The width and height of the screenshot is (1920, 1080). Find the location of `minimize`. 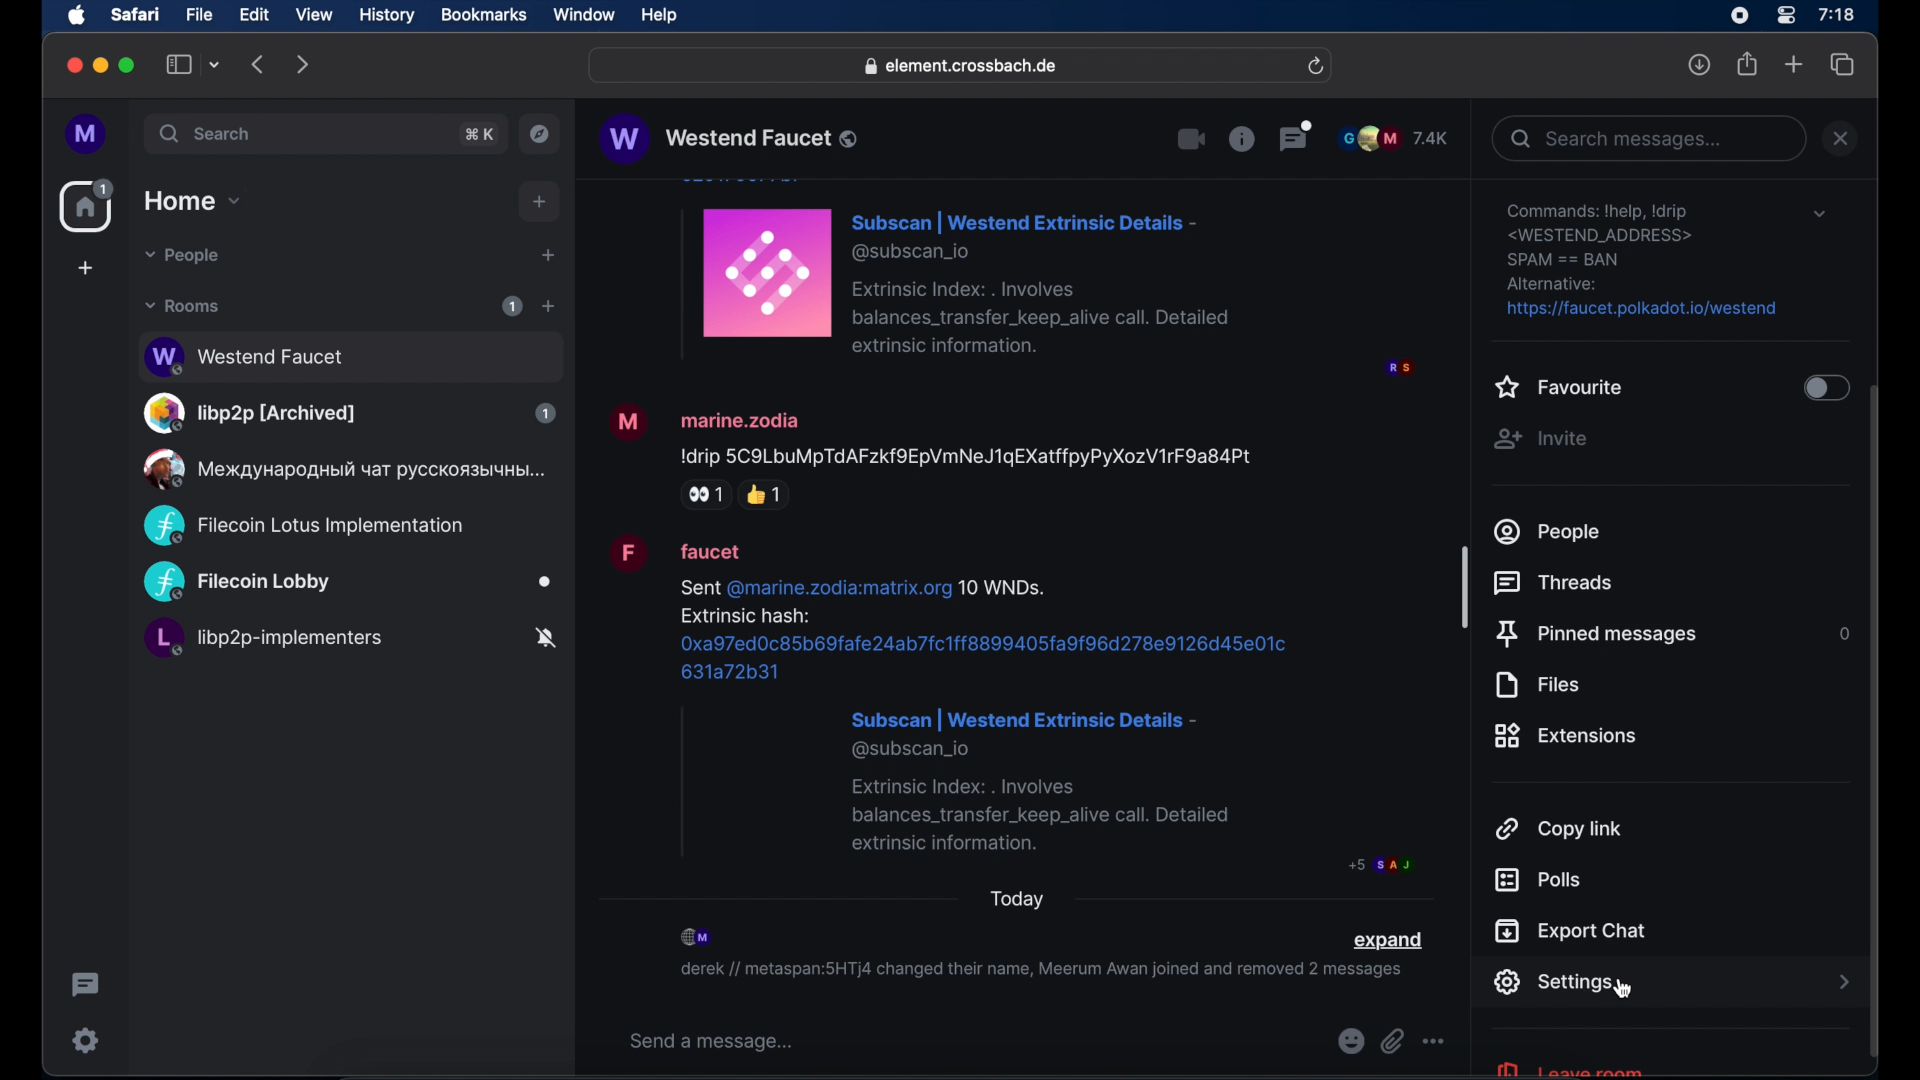

minimize is located at coordinates (101, 65).